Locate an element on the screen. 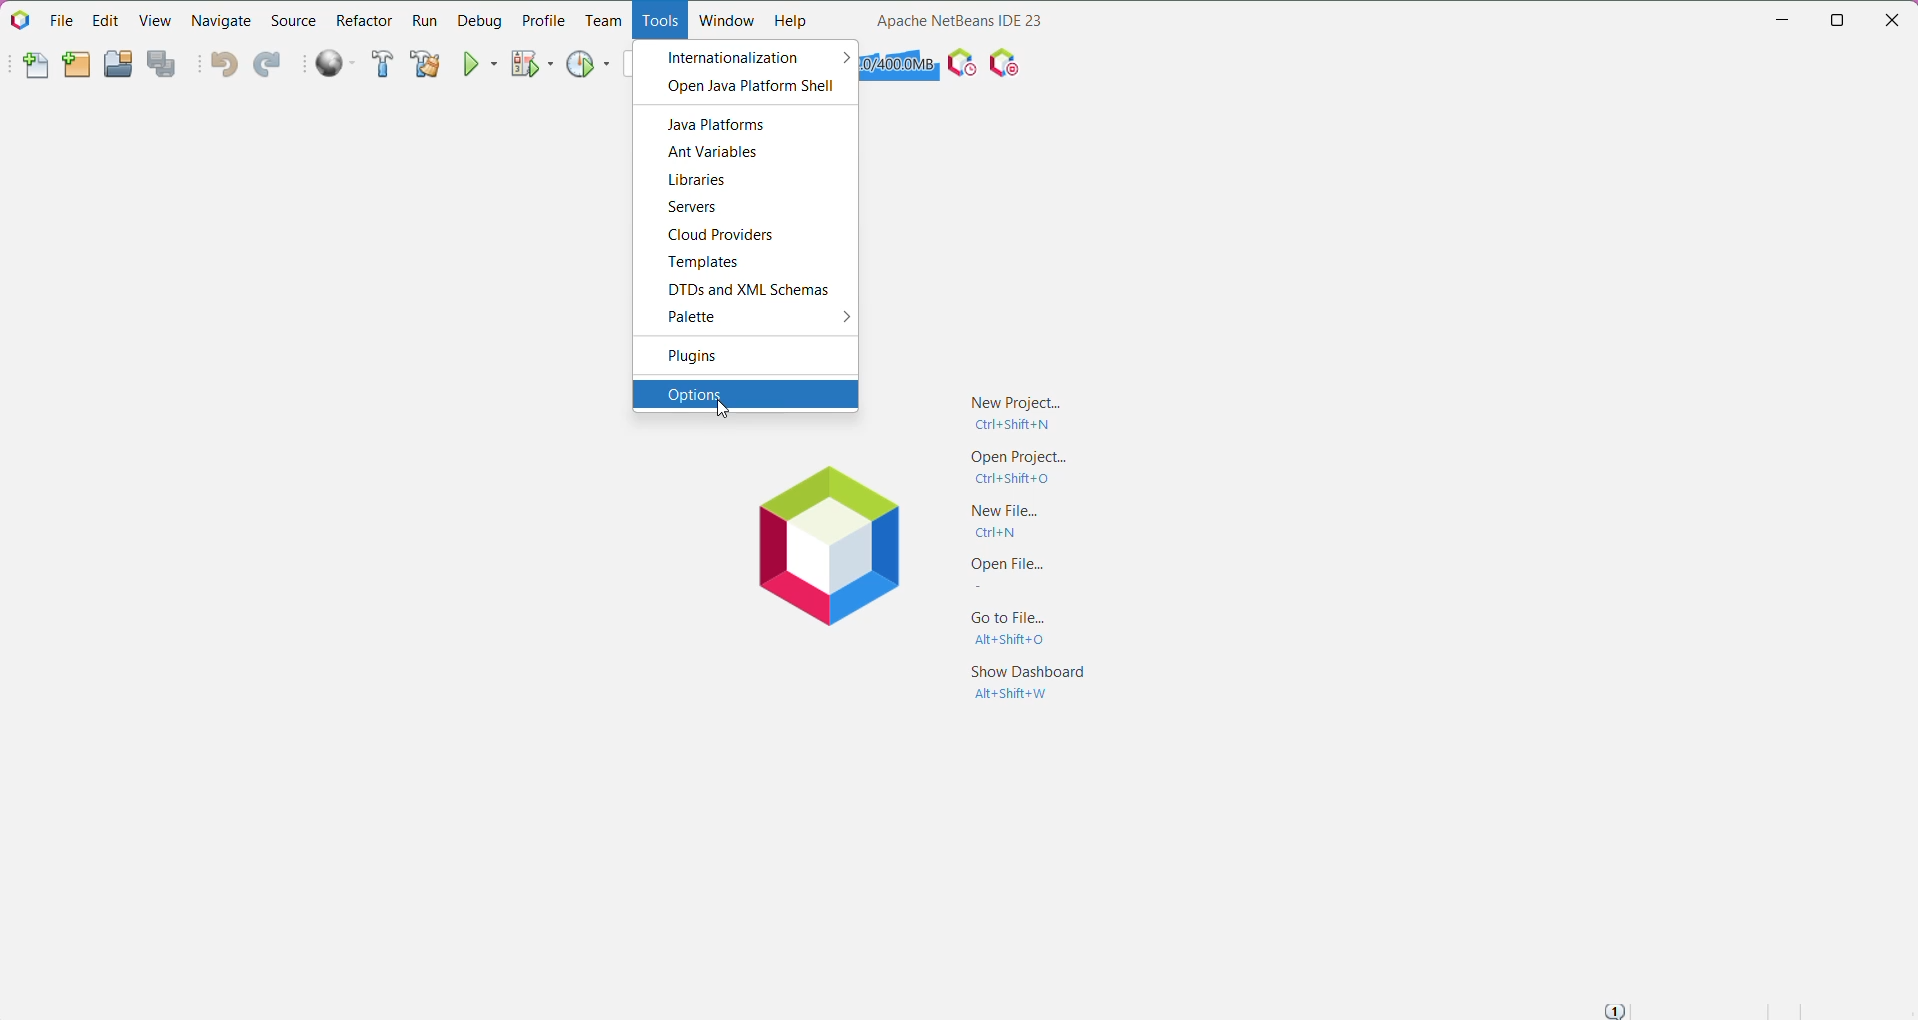  Plugins is located at coordinates (694, 358).